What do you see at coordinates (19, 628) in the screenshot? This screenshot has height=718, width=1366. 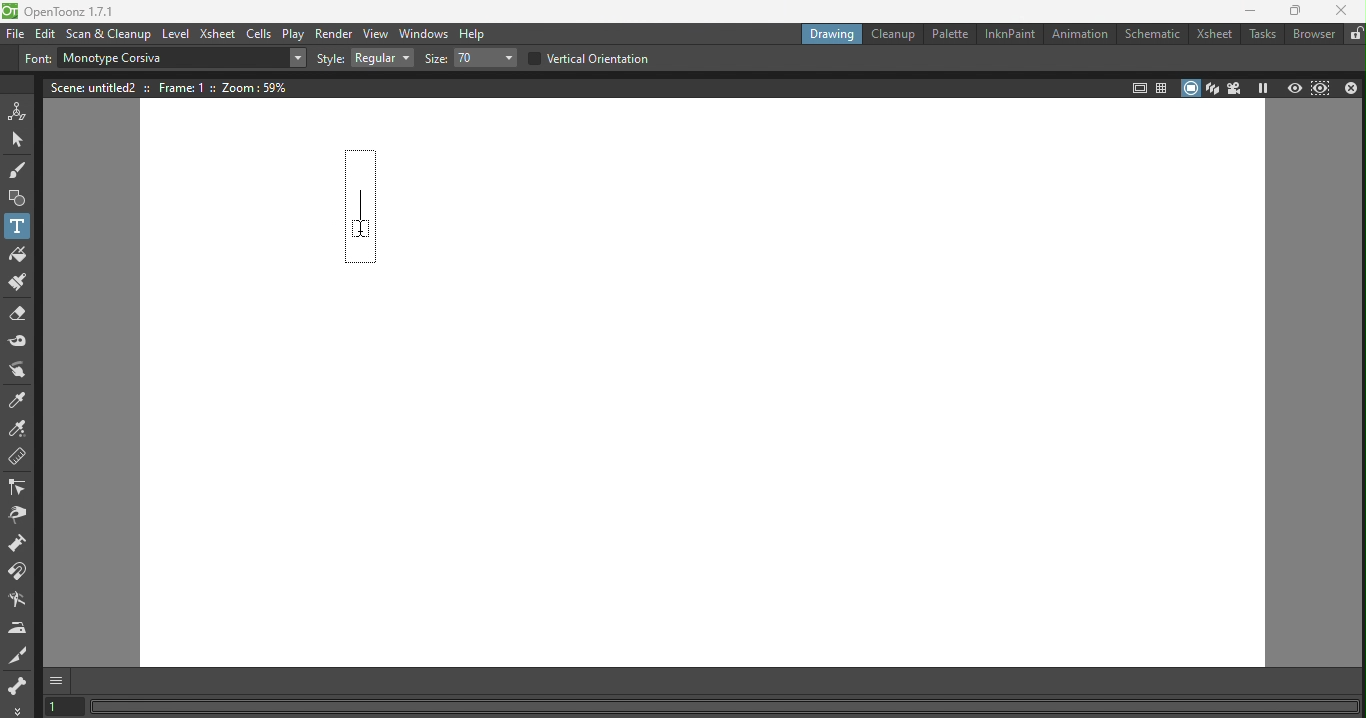 I see `Iron tool` at bounding box center [19, 628].